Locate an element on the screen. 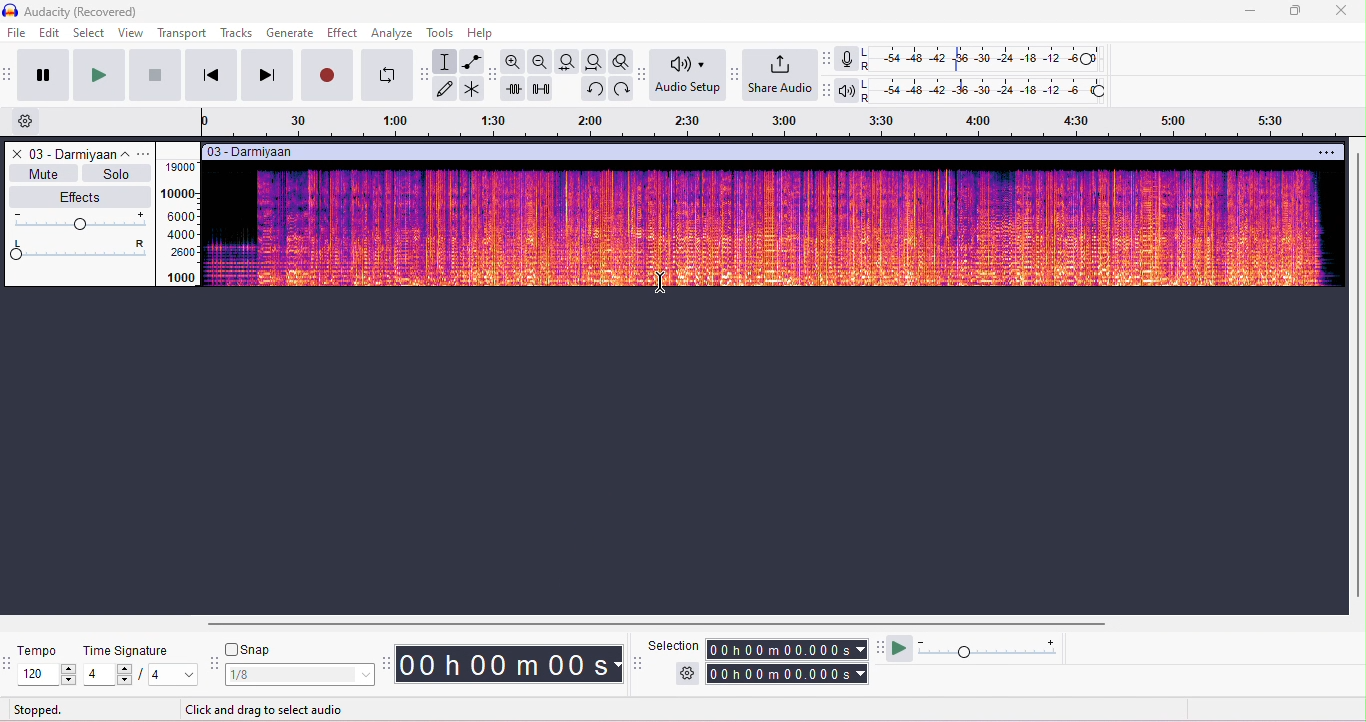 This screenshot has width=1366, height=722. selection is located at coordinates (446, 61).